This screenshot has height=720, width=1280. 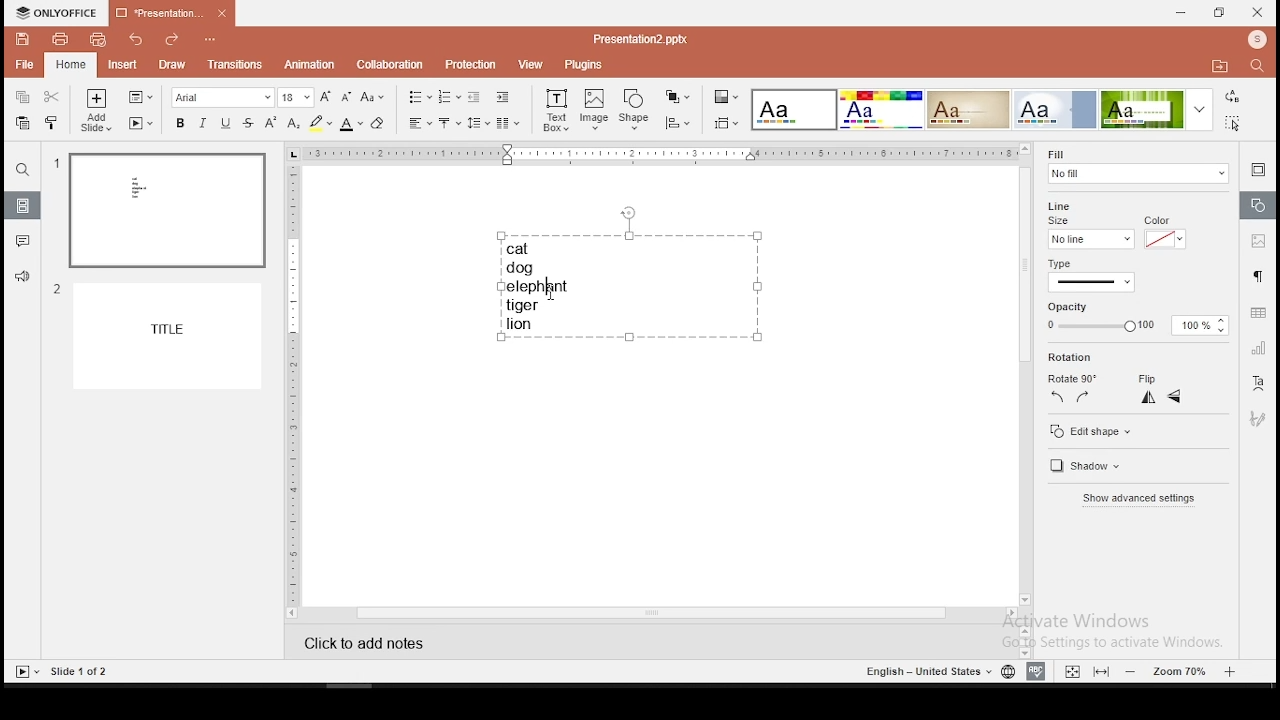 I want to click on insert, so click(x=121, y=63).